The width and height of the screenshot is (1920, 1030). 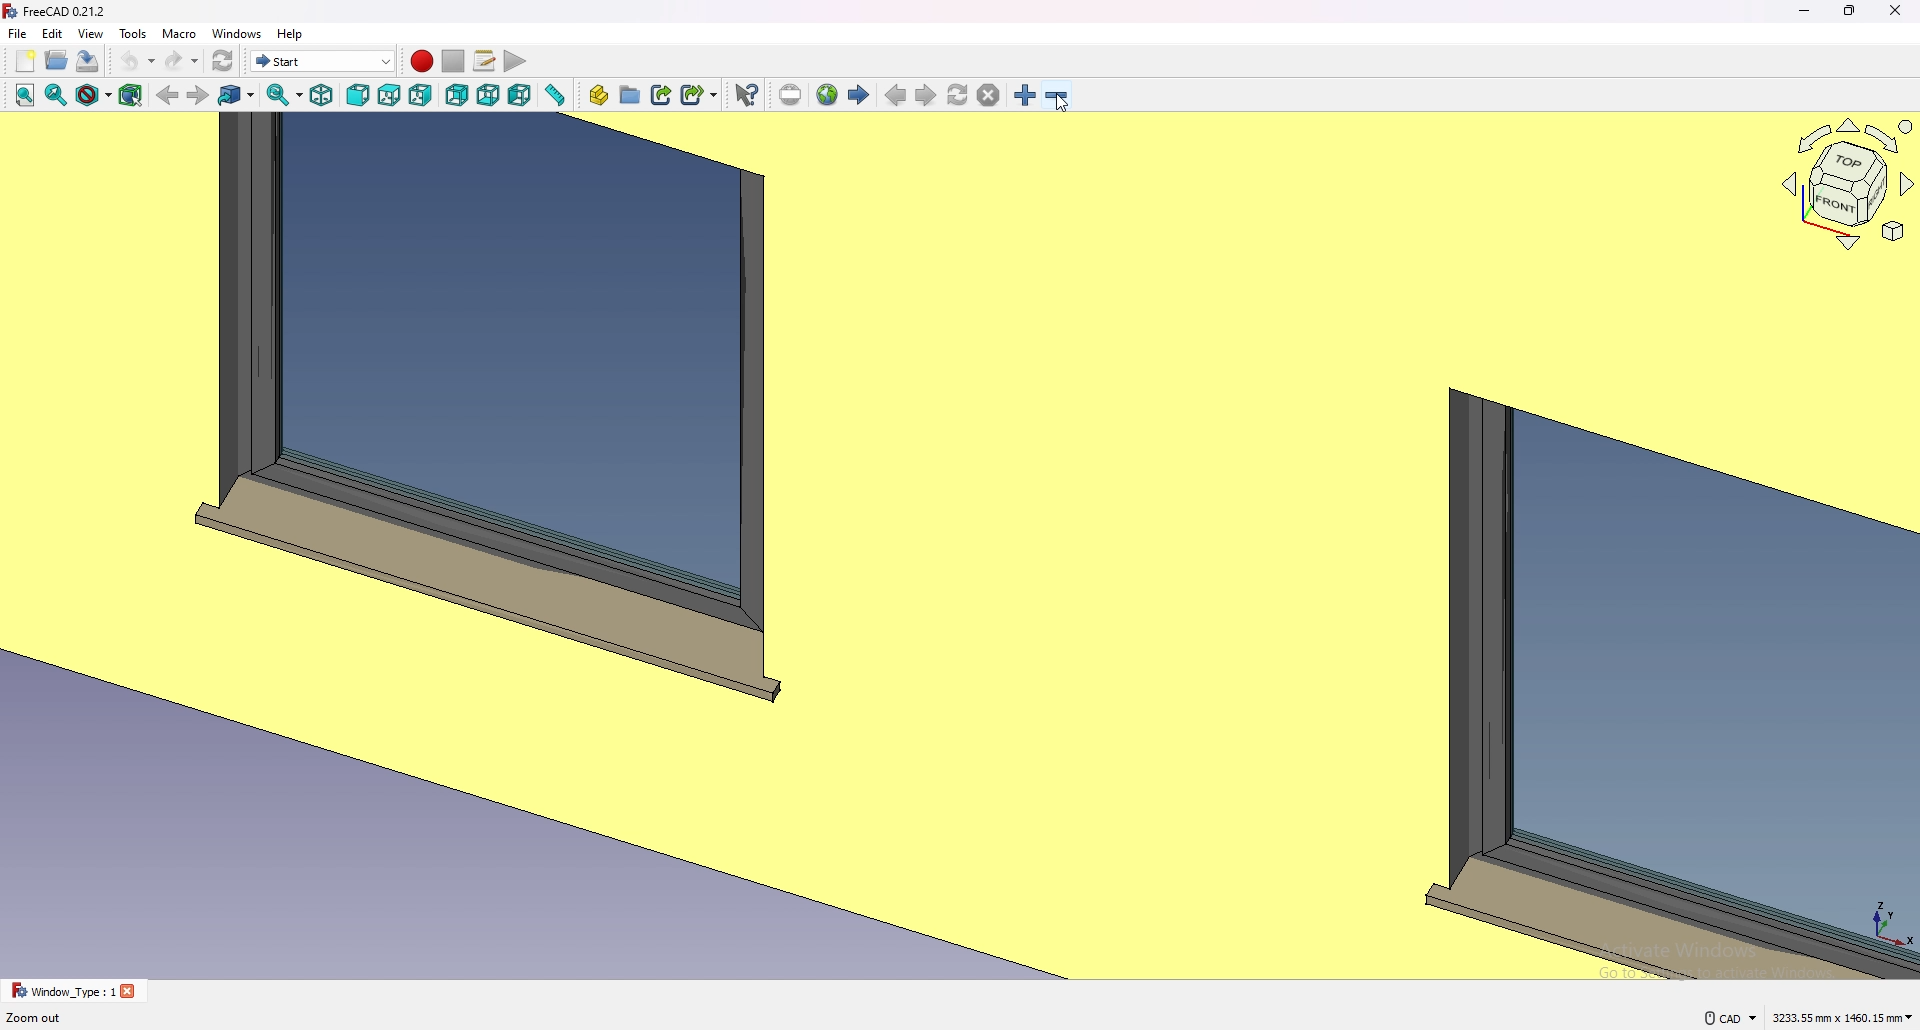 I want to click on help, so click(x=291, y=33).